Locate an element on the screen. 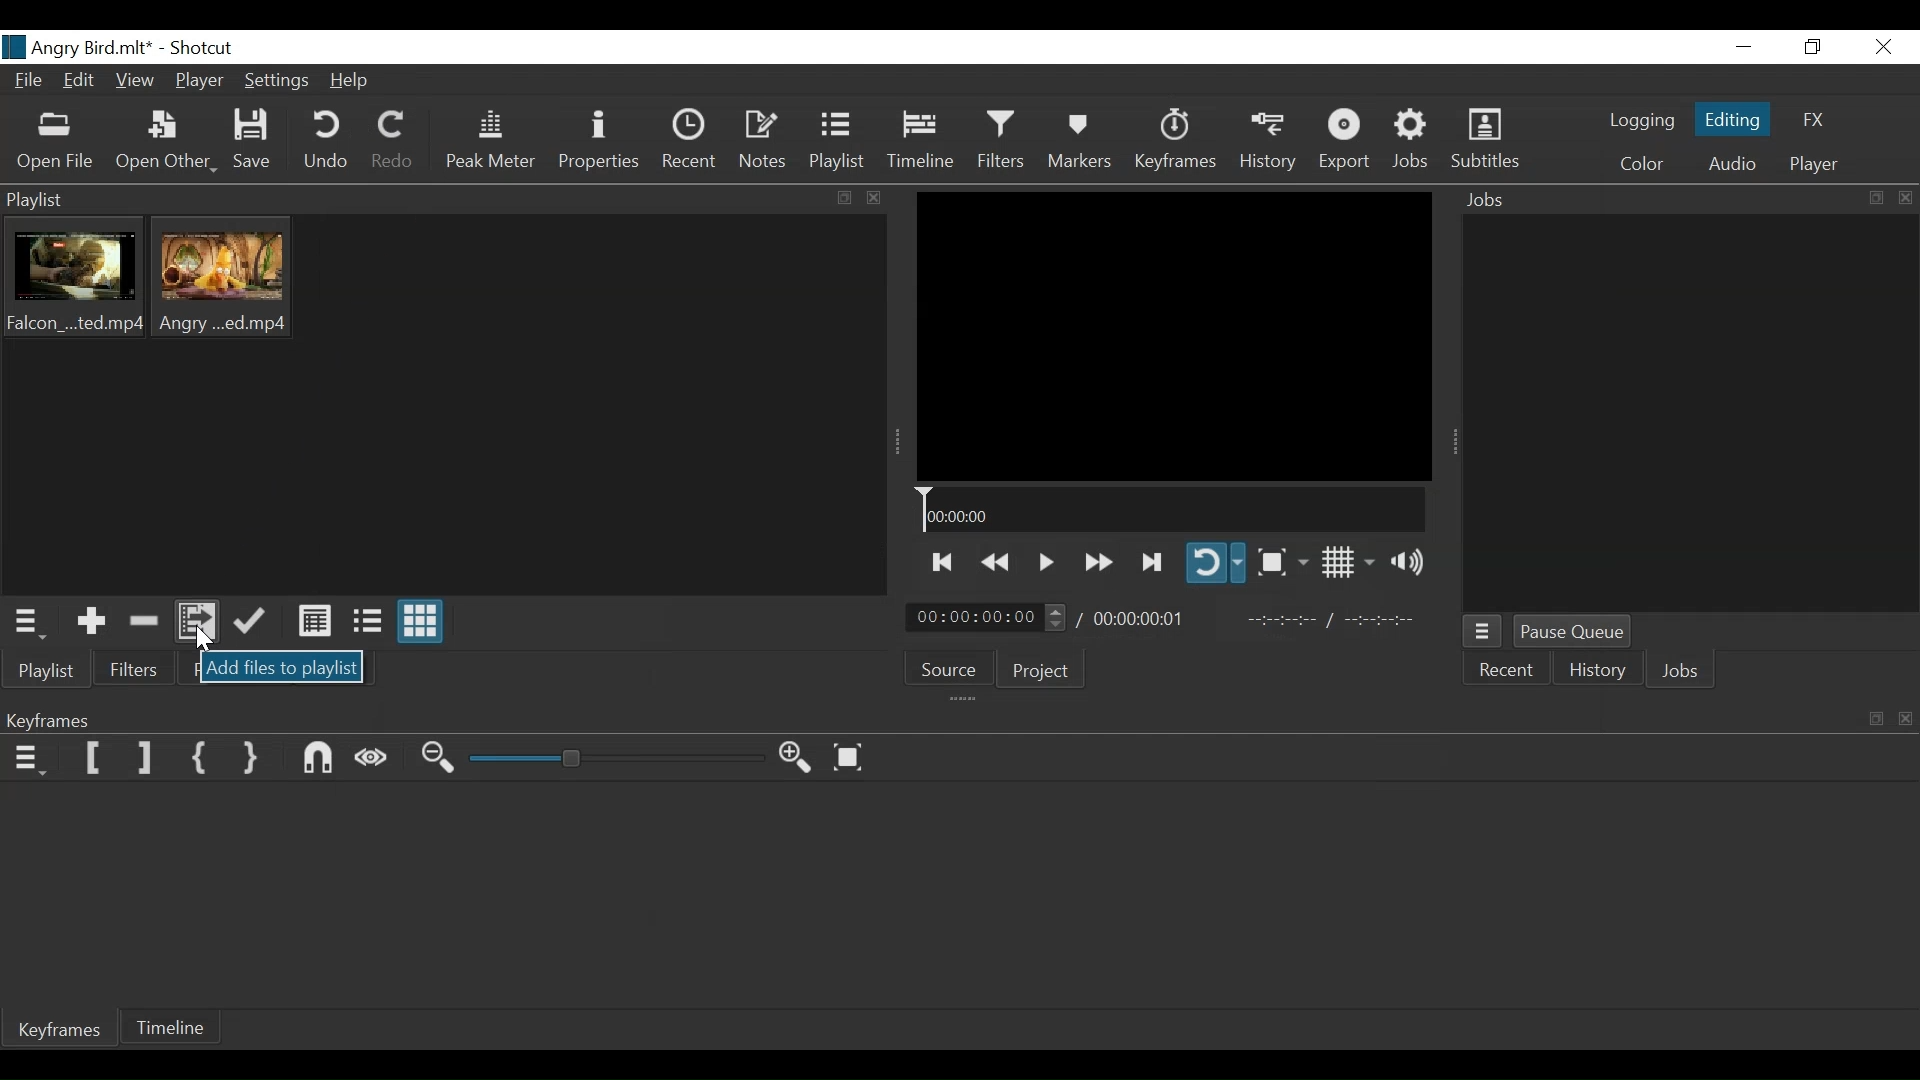 The image size is (1920, 1080). View as file is located at coordinates (368, 623).